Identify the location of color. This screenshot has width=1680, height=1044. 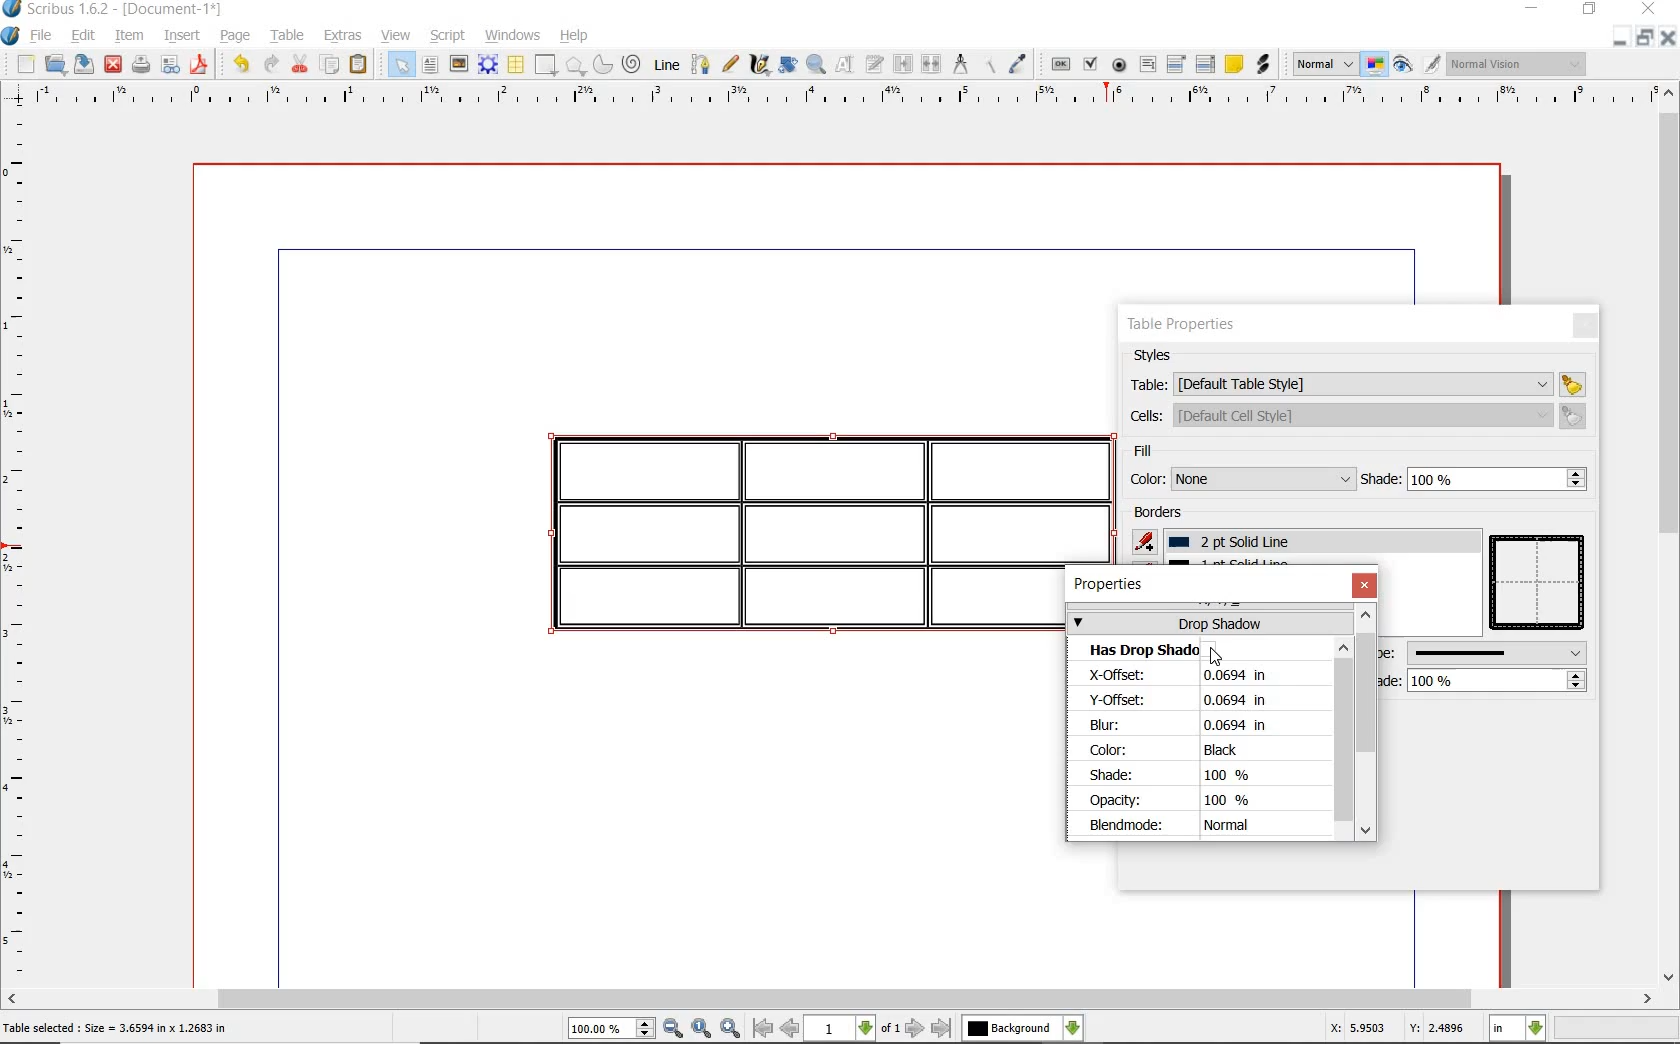
(1239, 479).